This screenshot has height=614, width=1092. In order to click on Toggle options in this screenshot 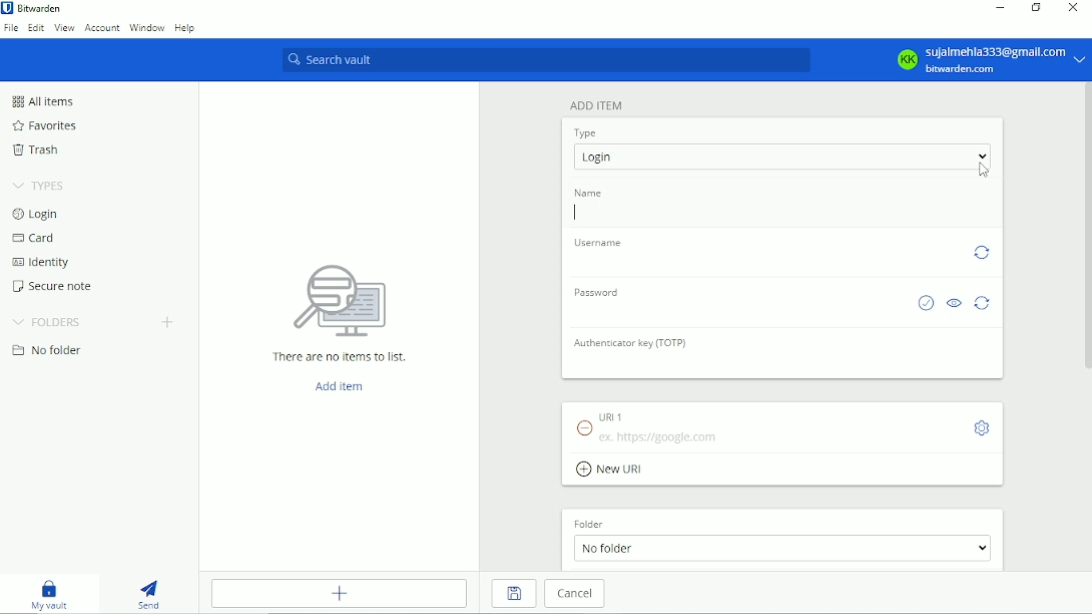, I will do `click(980, 427)`.